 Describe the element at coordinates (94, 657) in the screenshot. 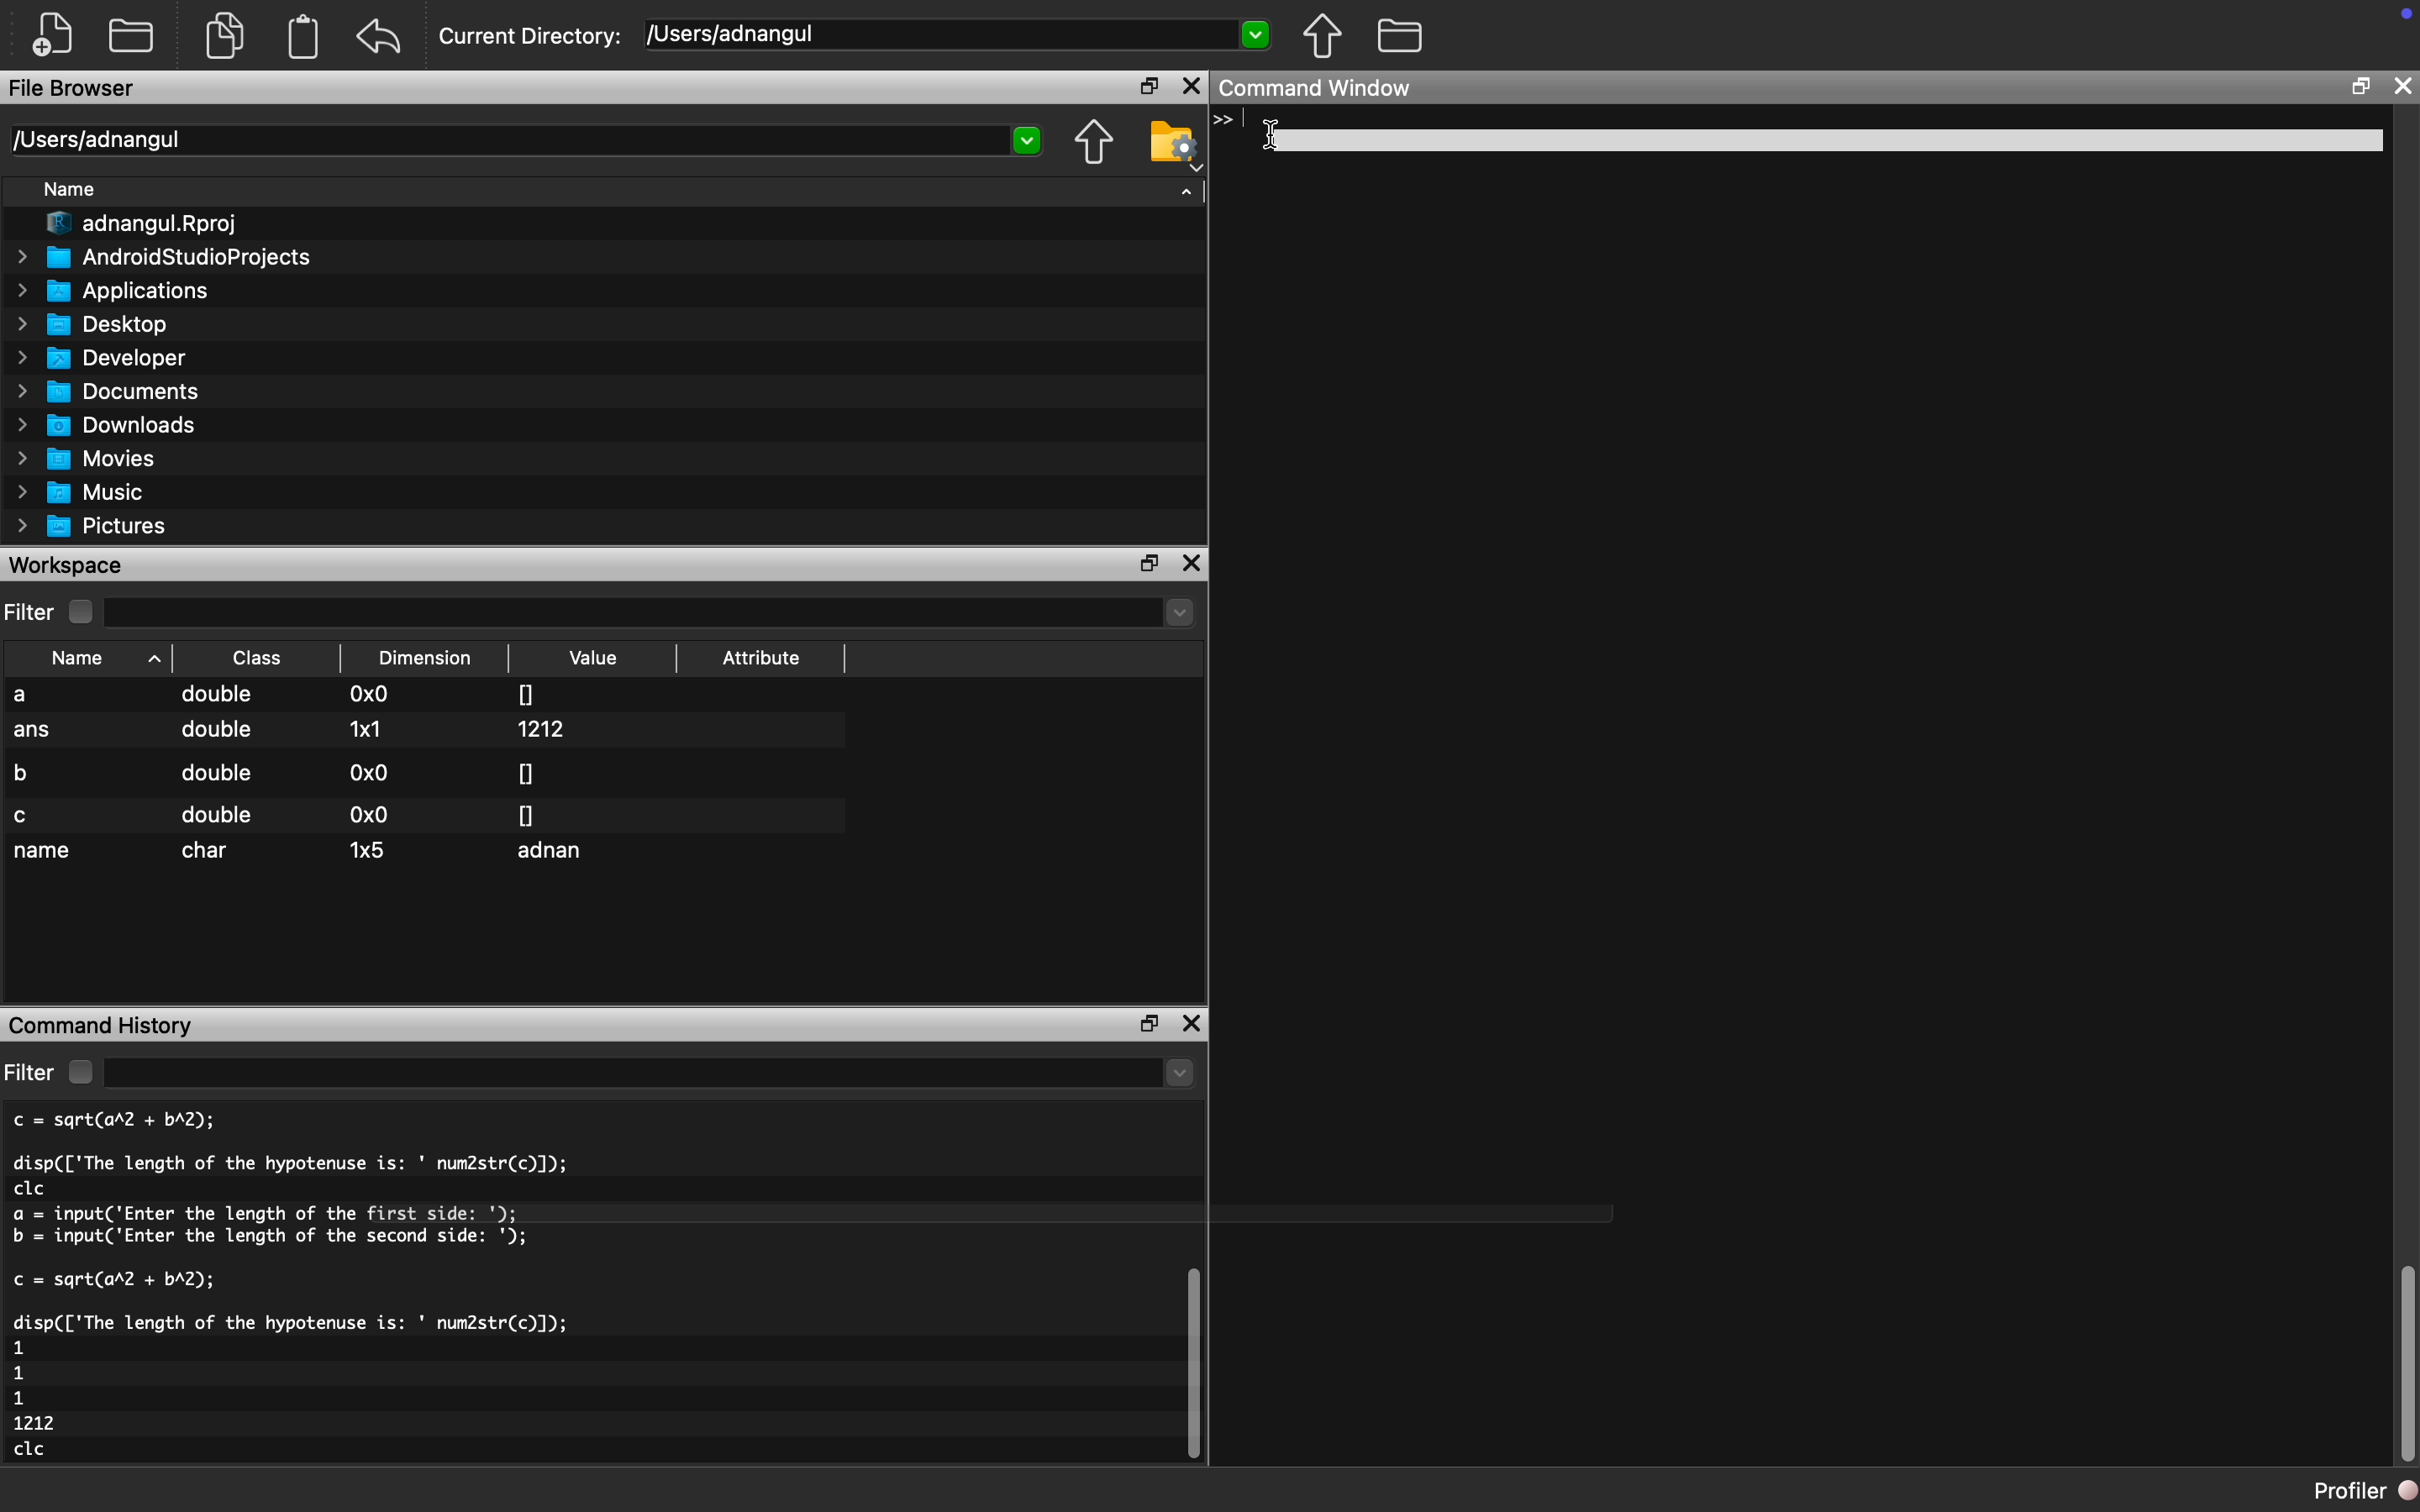

I see `Name` at that location.